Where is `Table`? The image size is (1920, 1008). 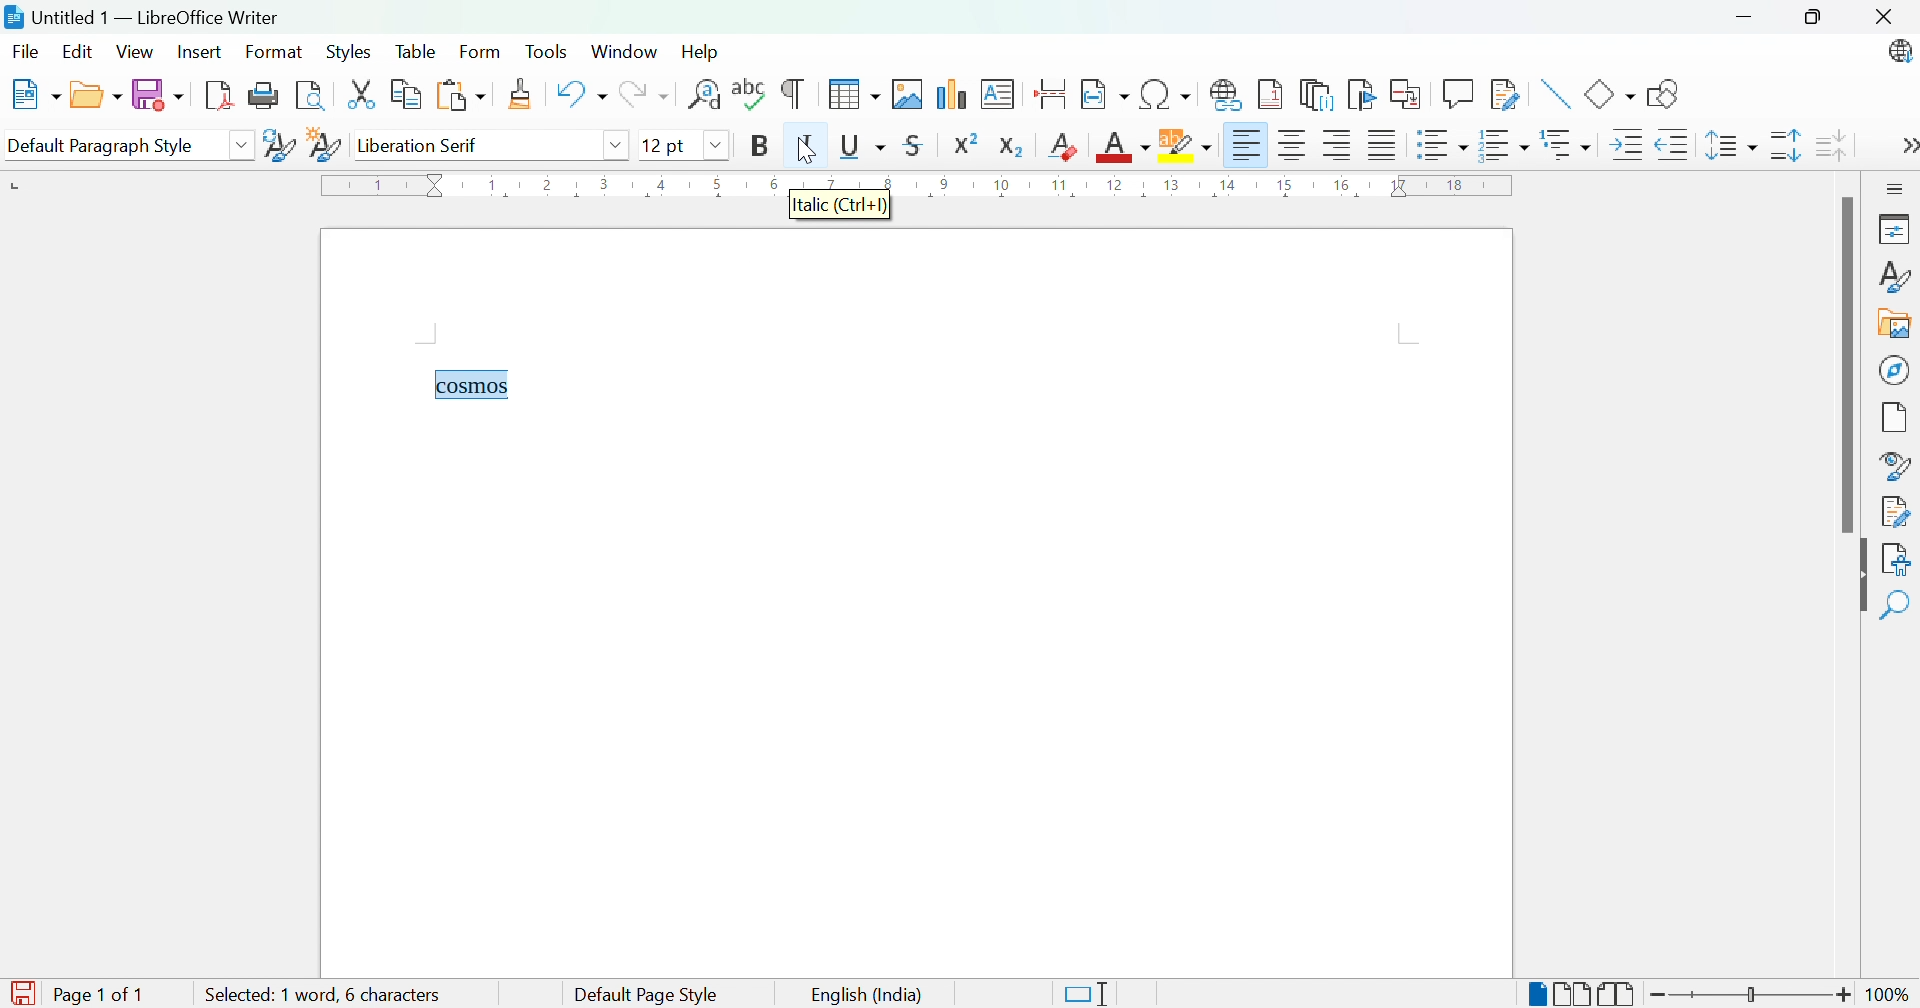 Table is located at coordinates (419, 52).